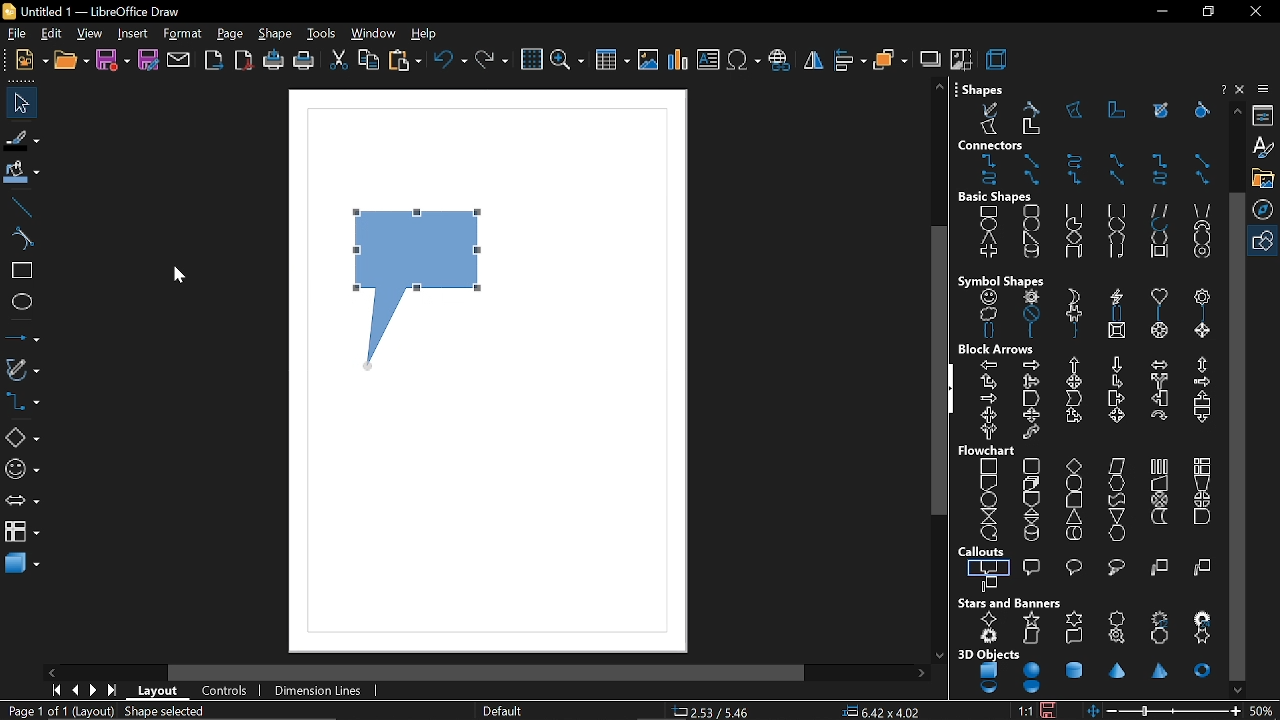 This screenshot has width=1280, height=720. I want to click on save, so click(1050, 710).